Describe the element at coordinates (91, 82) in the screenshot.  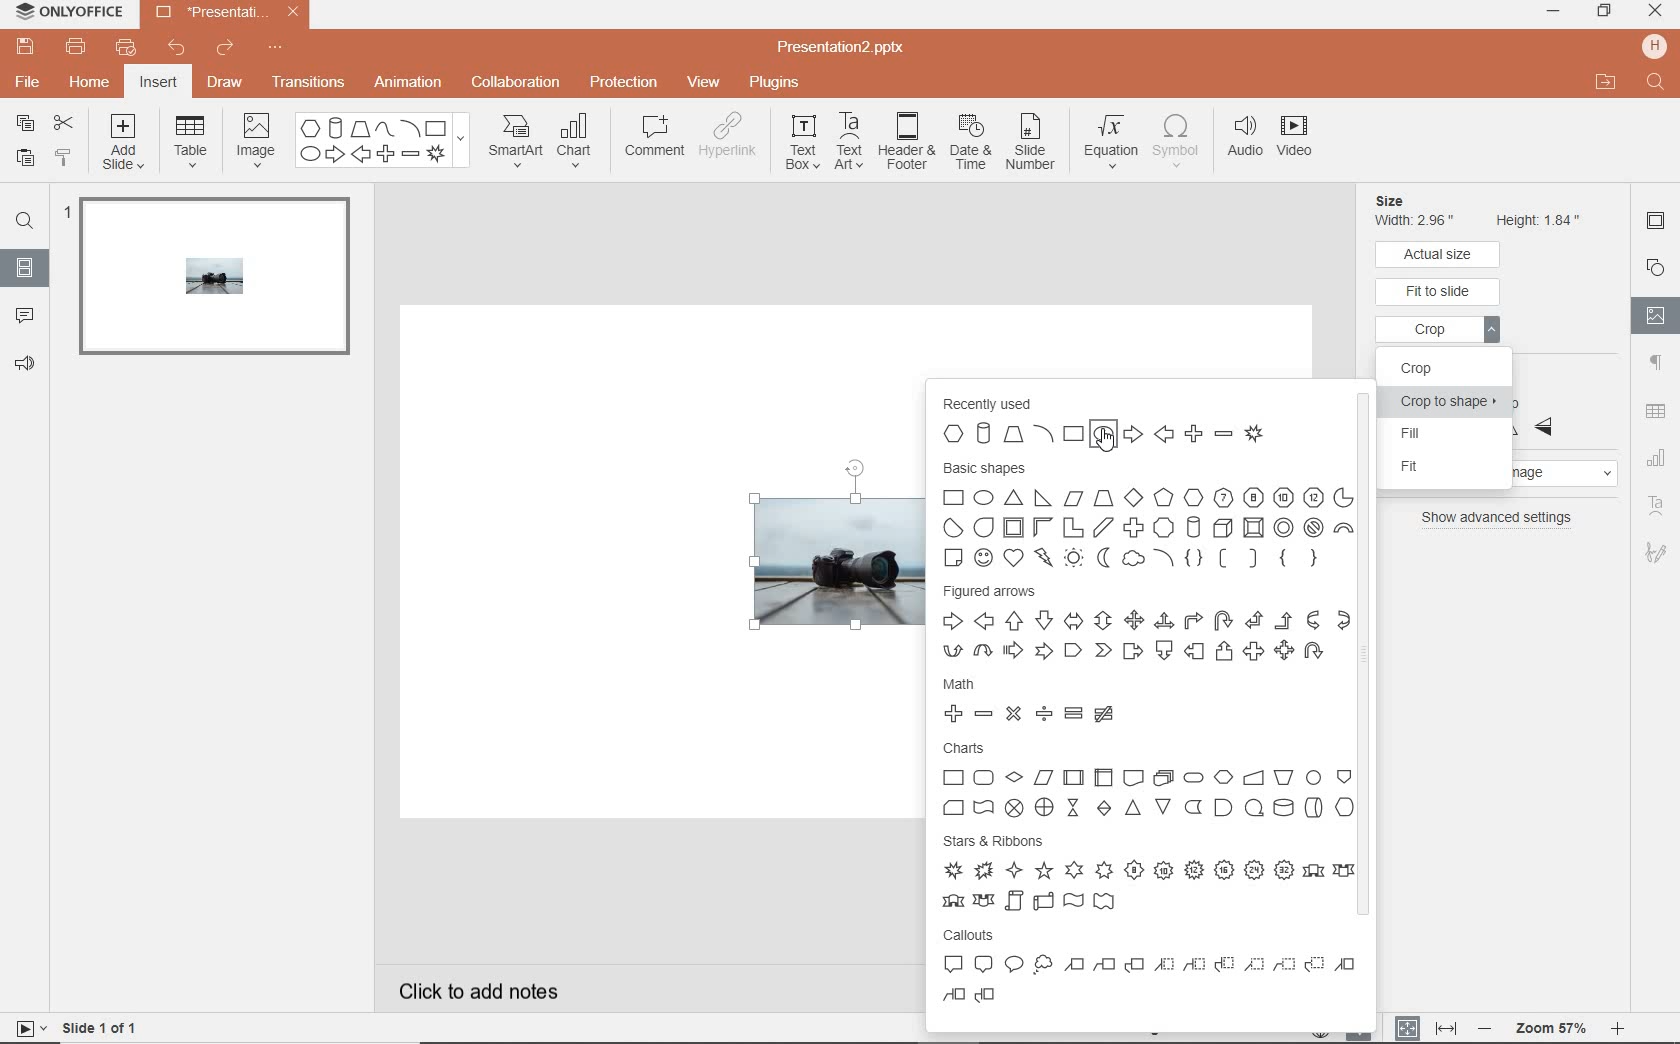
I see `home` at that location.